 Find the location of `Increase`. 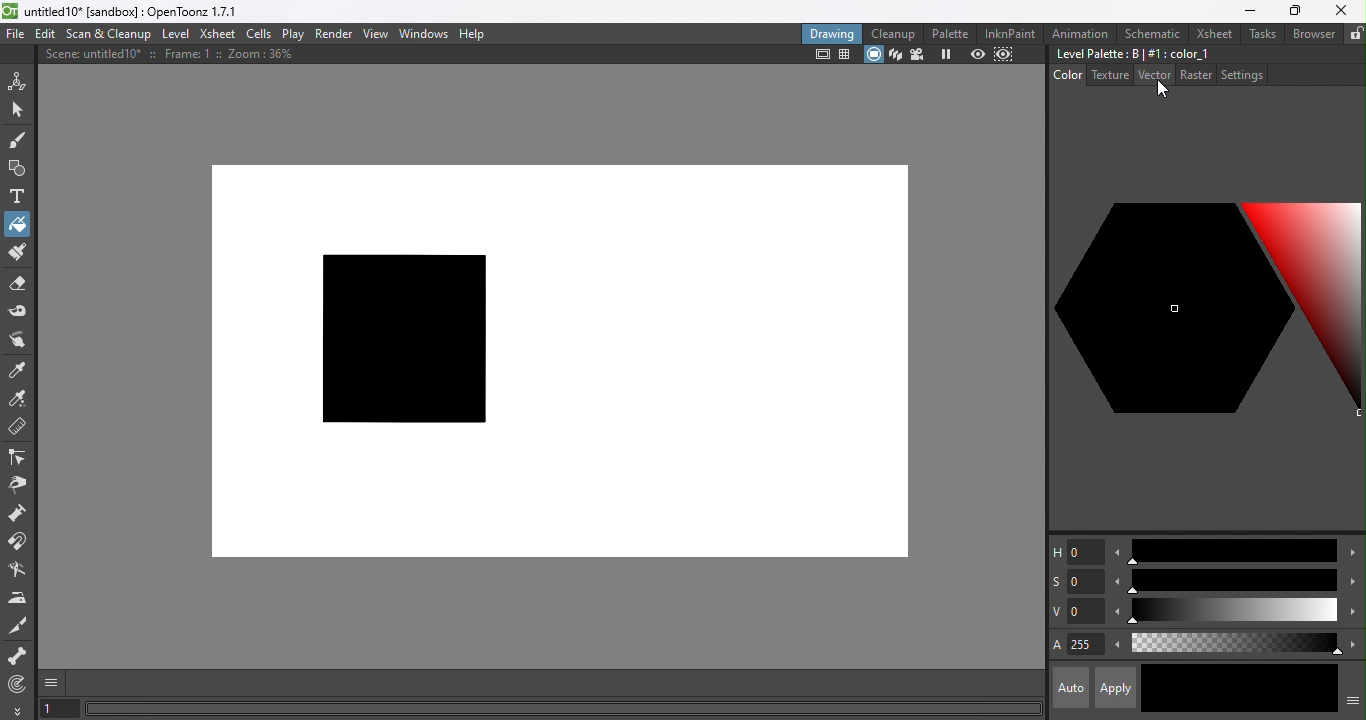

Increase is located at coordinates (1353, 613).